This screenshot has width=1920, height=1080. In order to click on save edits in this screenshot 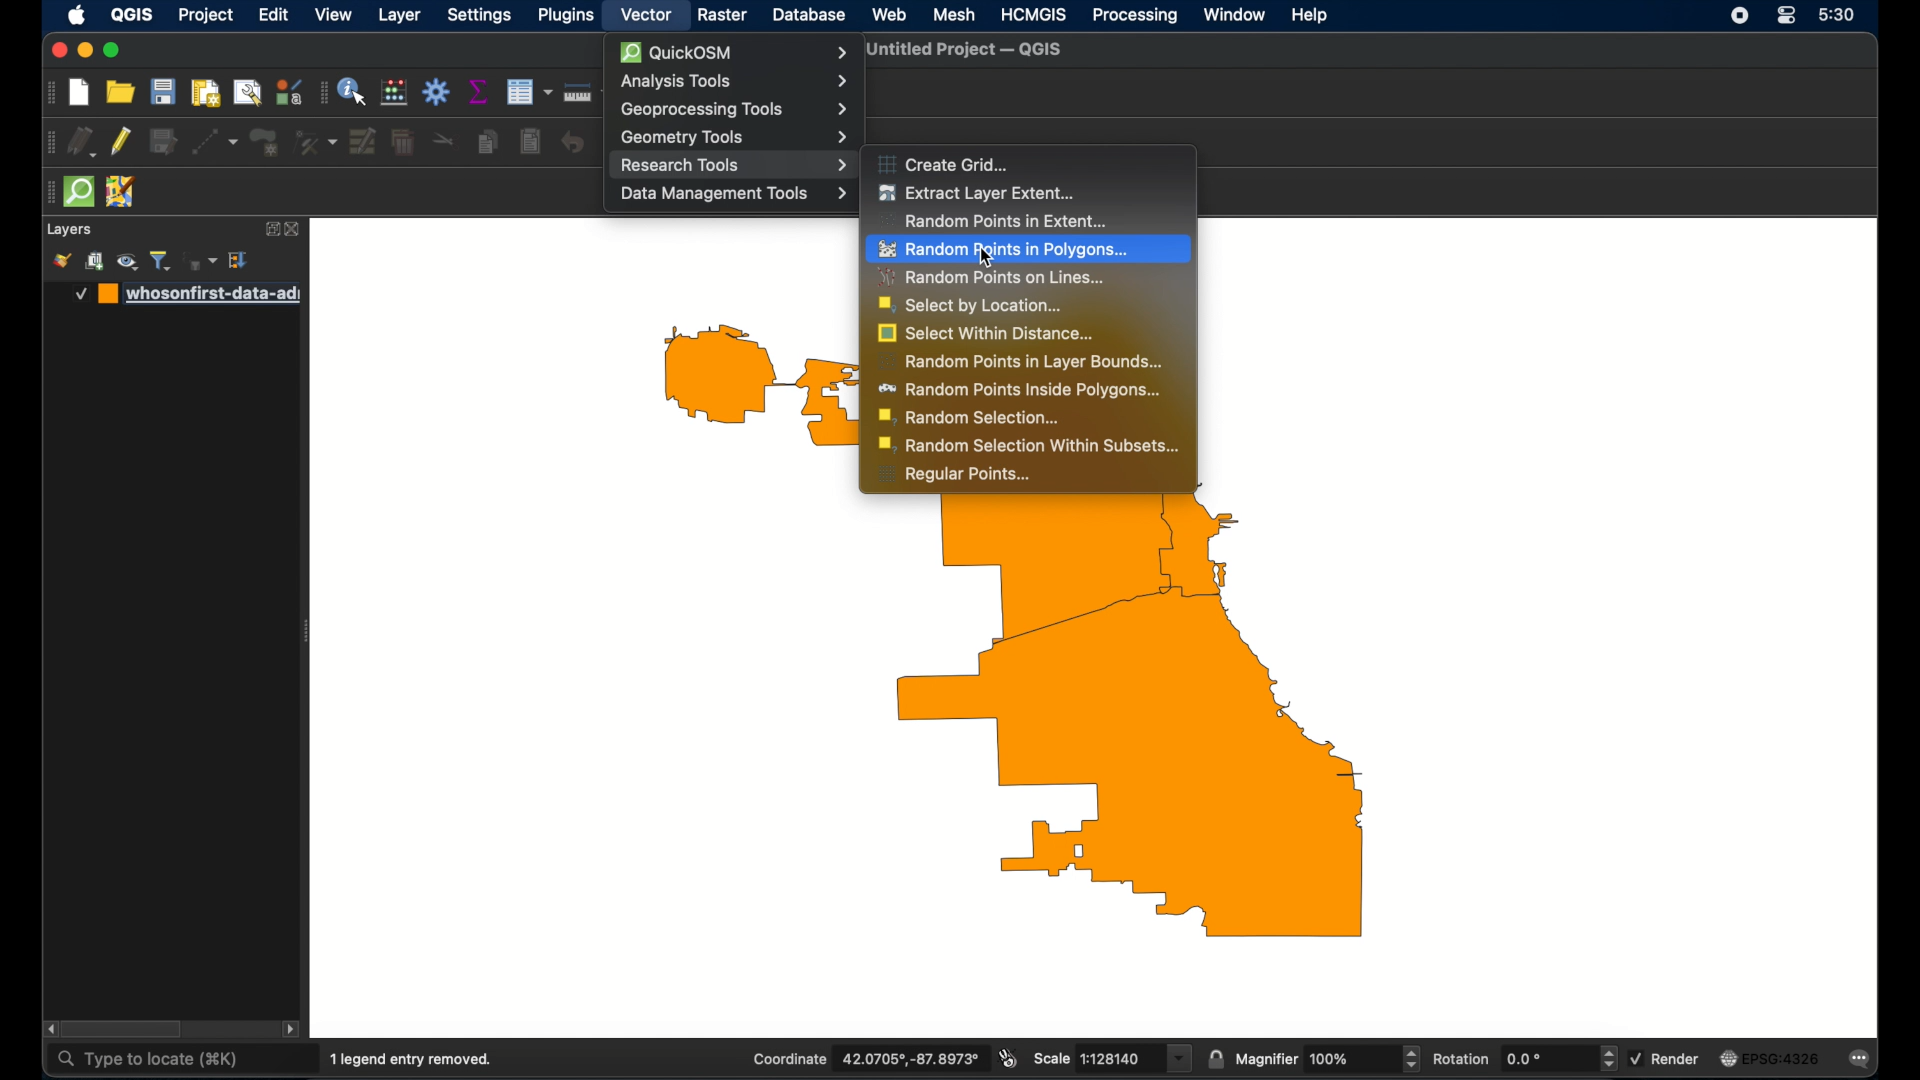, I will do `click(161, 139)`.